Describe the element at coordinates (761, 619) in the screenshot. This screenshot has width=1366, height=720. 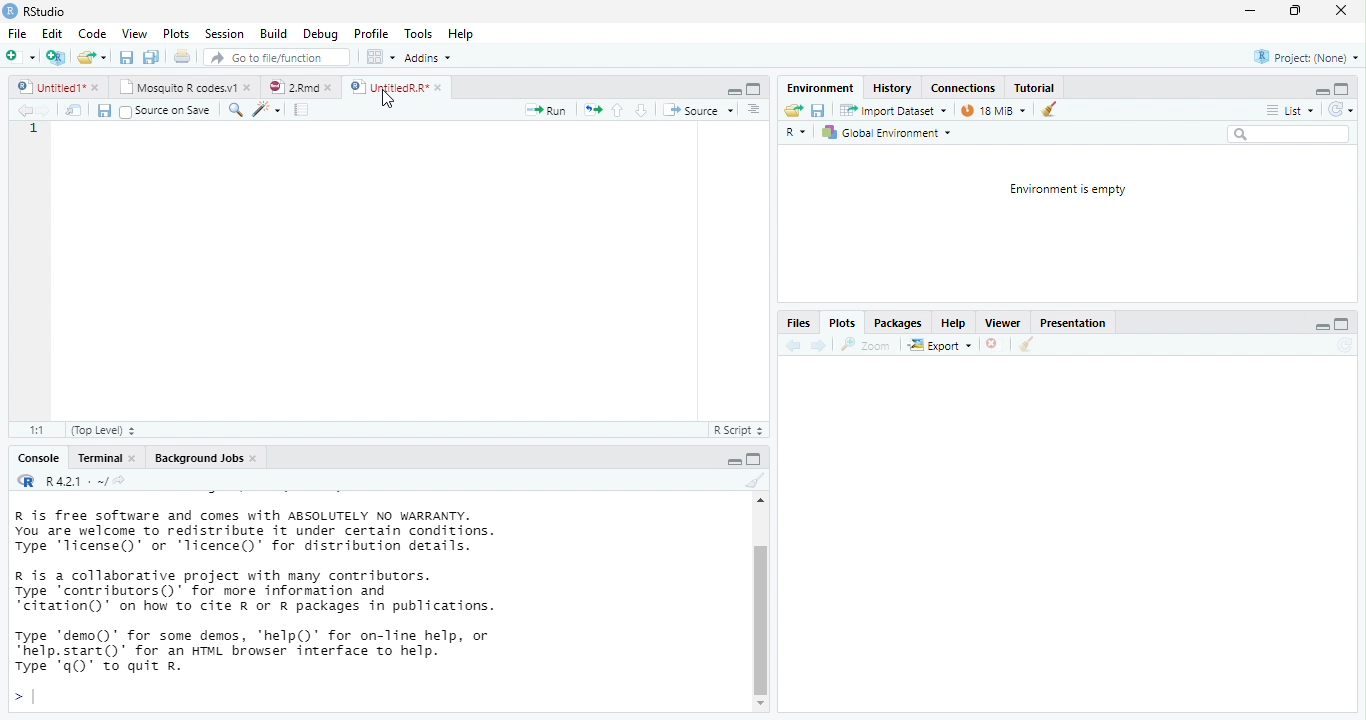
I see `vertical scrollbar` at that location.